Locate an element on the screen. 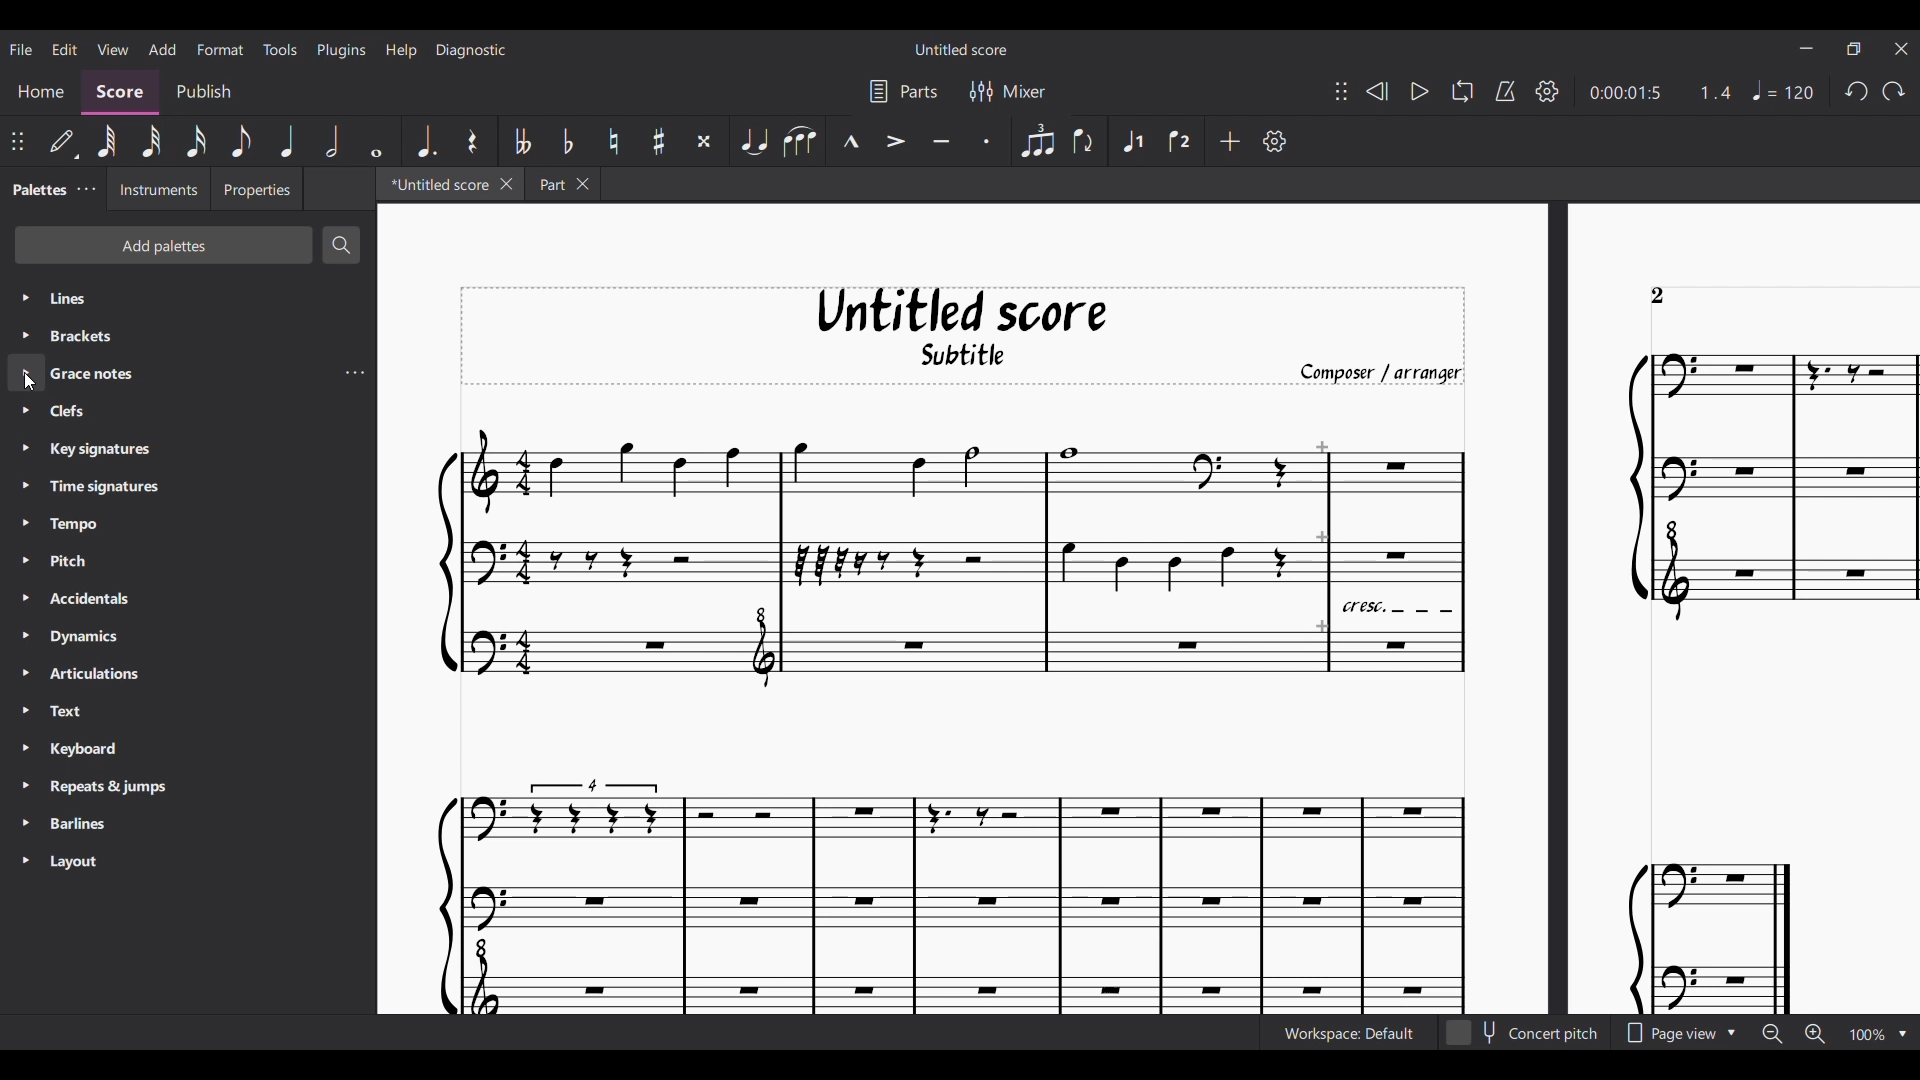 Image resolution: width=1920 pixels, height=1080 pixels. Current zoom factor is located at coordinates (1867, 1034).